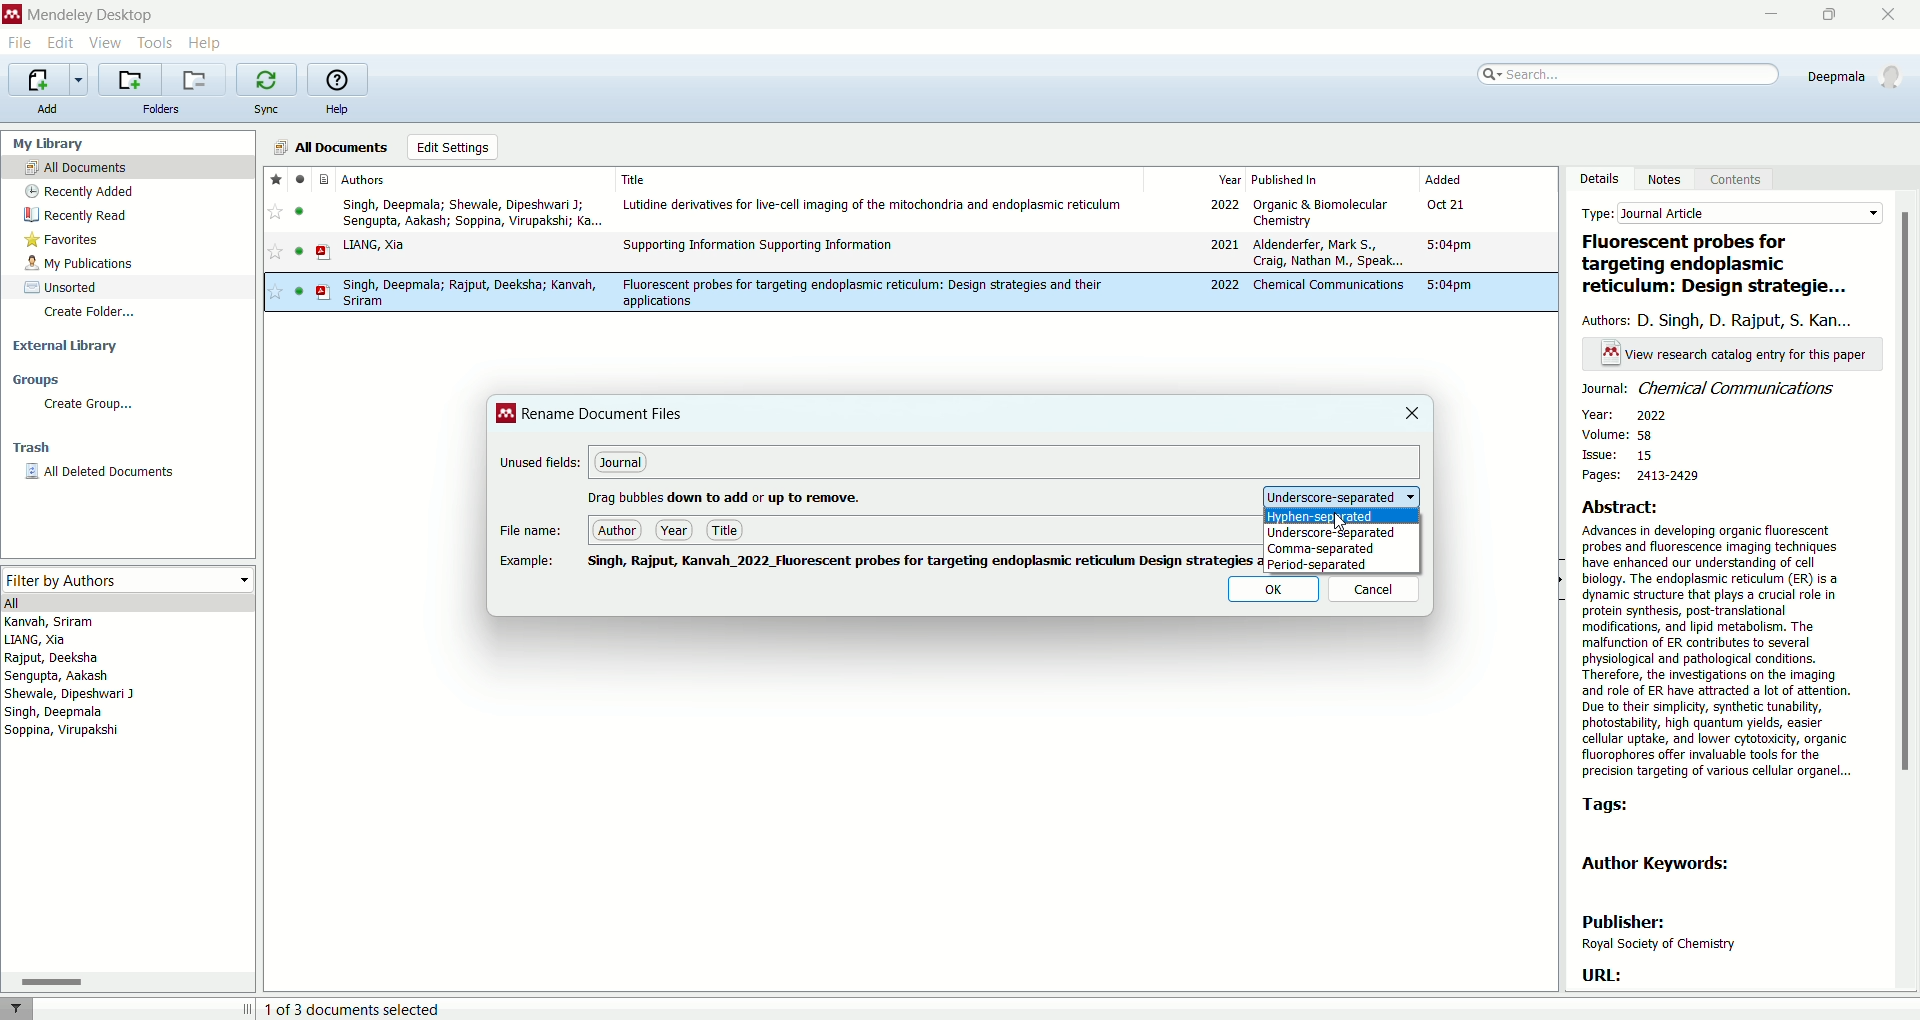  I want to click on sync, so click(269, 107).